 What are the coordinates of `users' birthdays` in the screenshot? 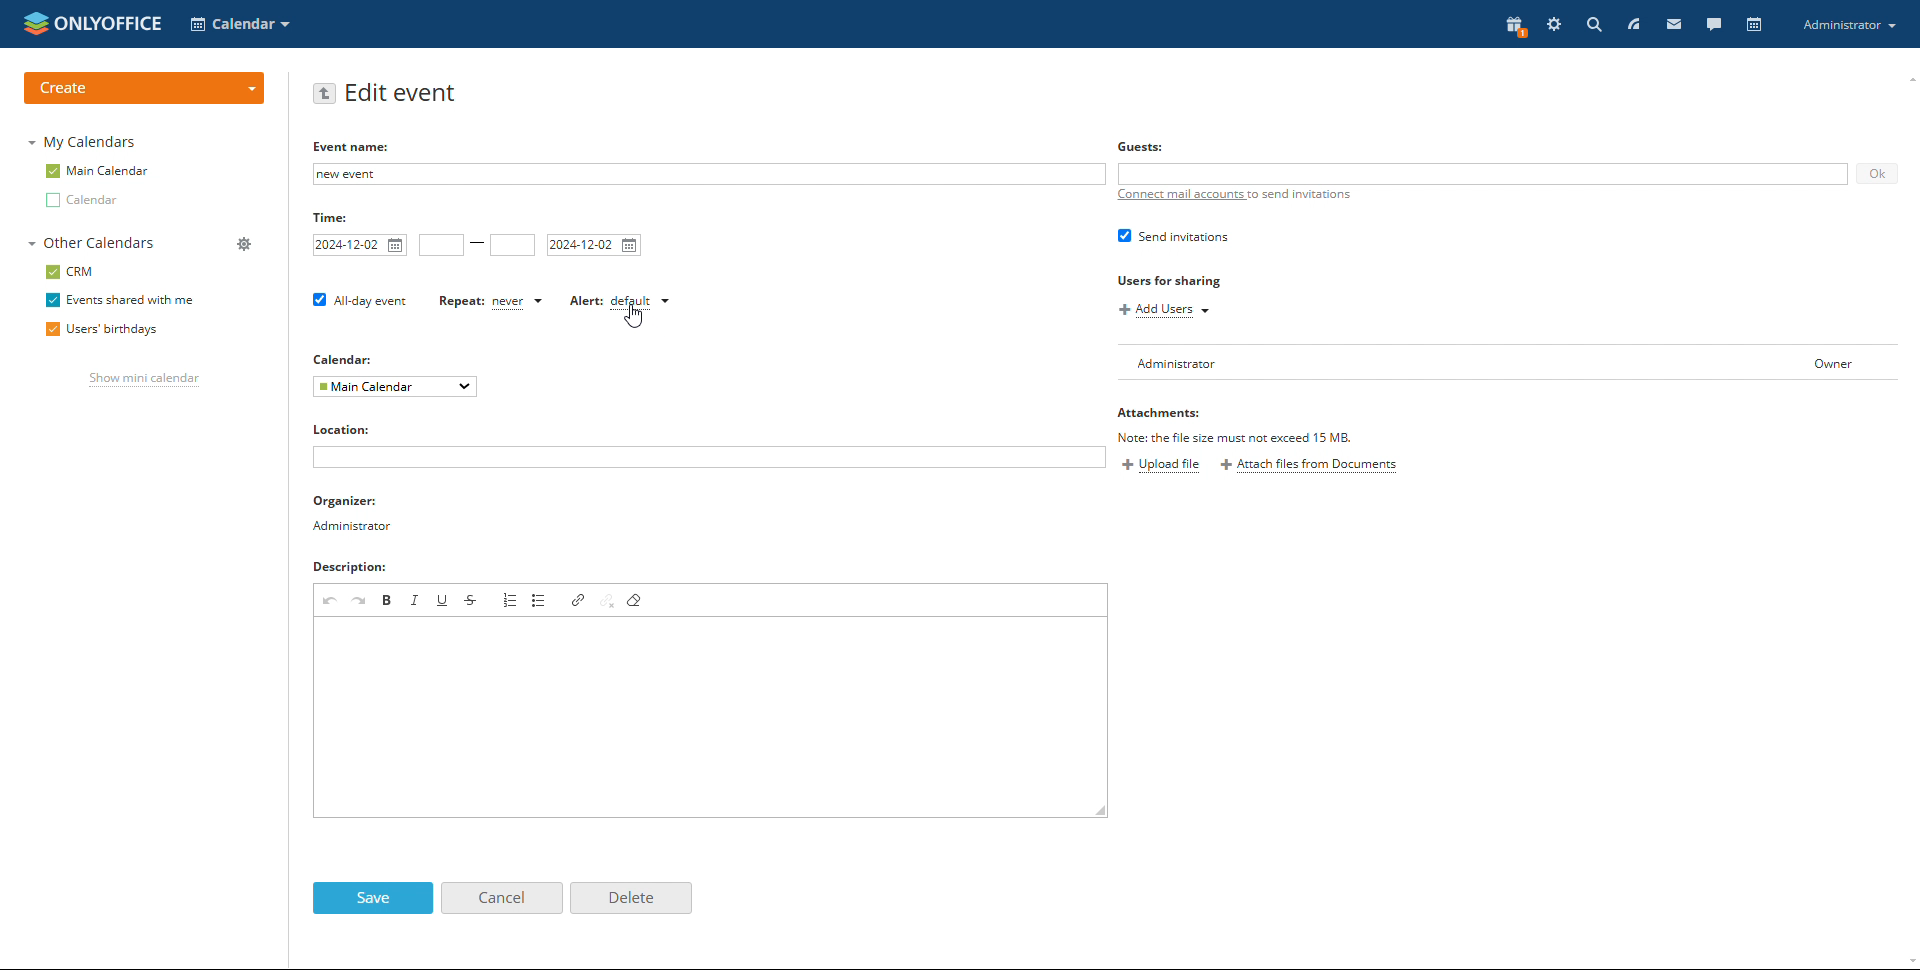 It's located at (101, 329).